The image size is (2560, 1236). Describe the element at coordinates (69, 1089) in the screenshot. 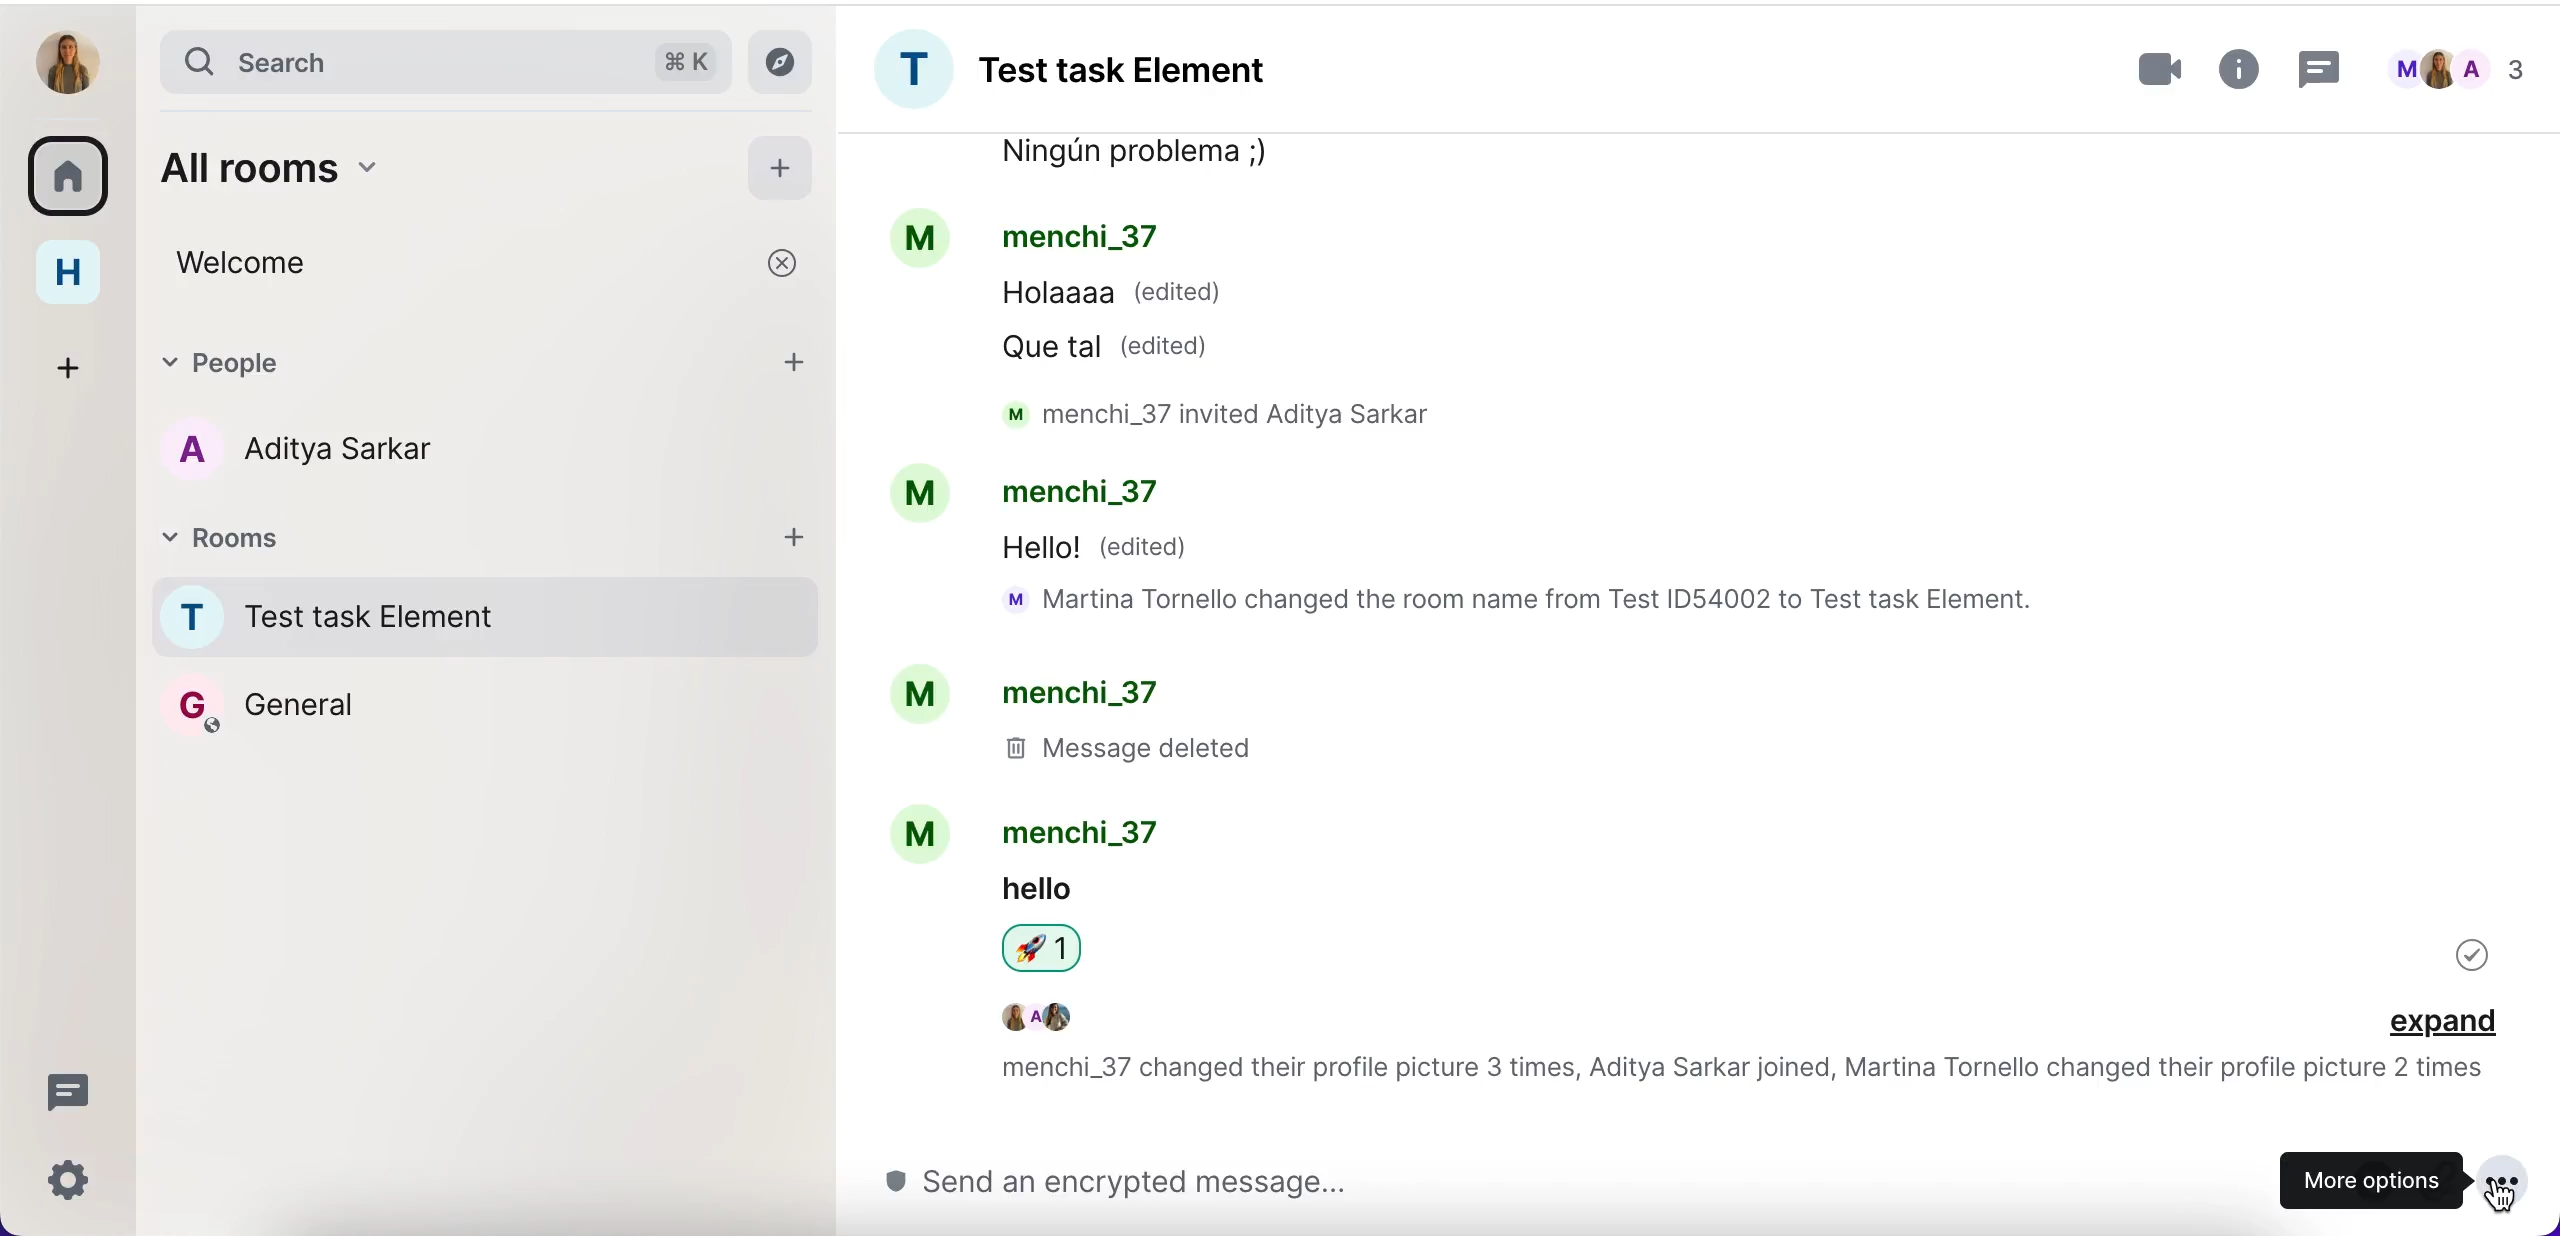

I see `threads` at that location.